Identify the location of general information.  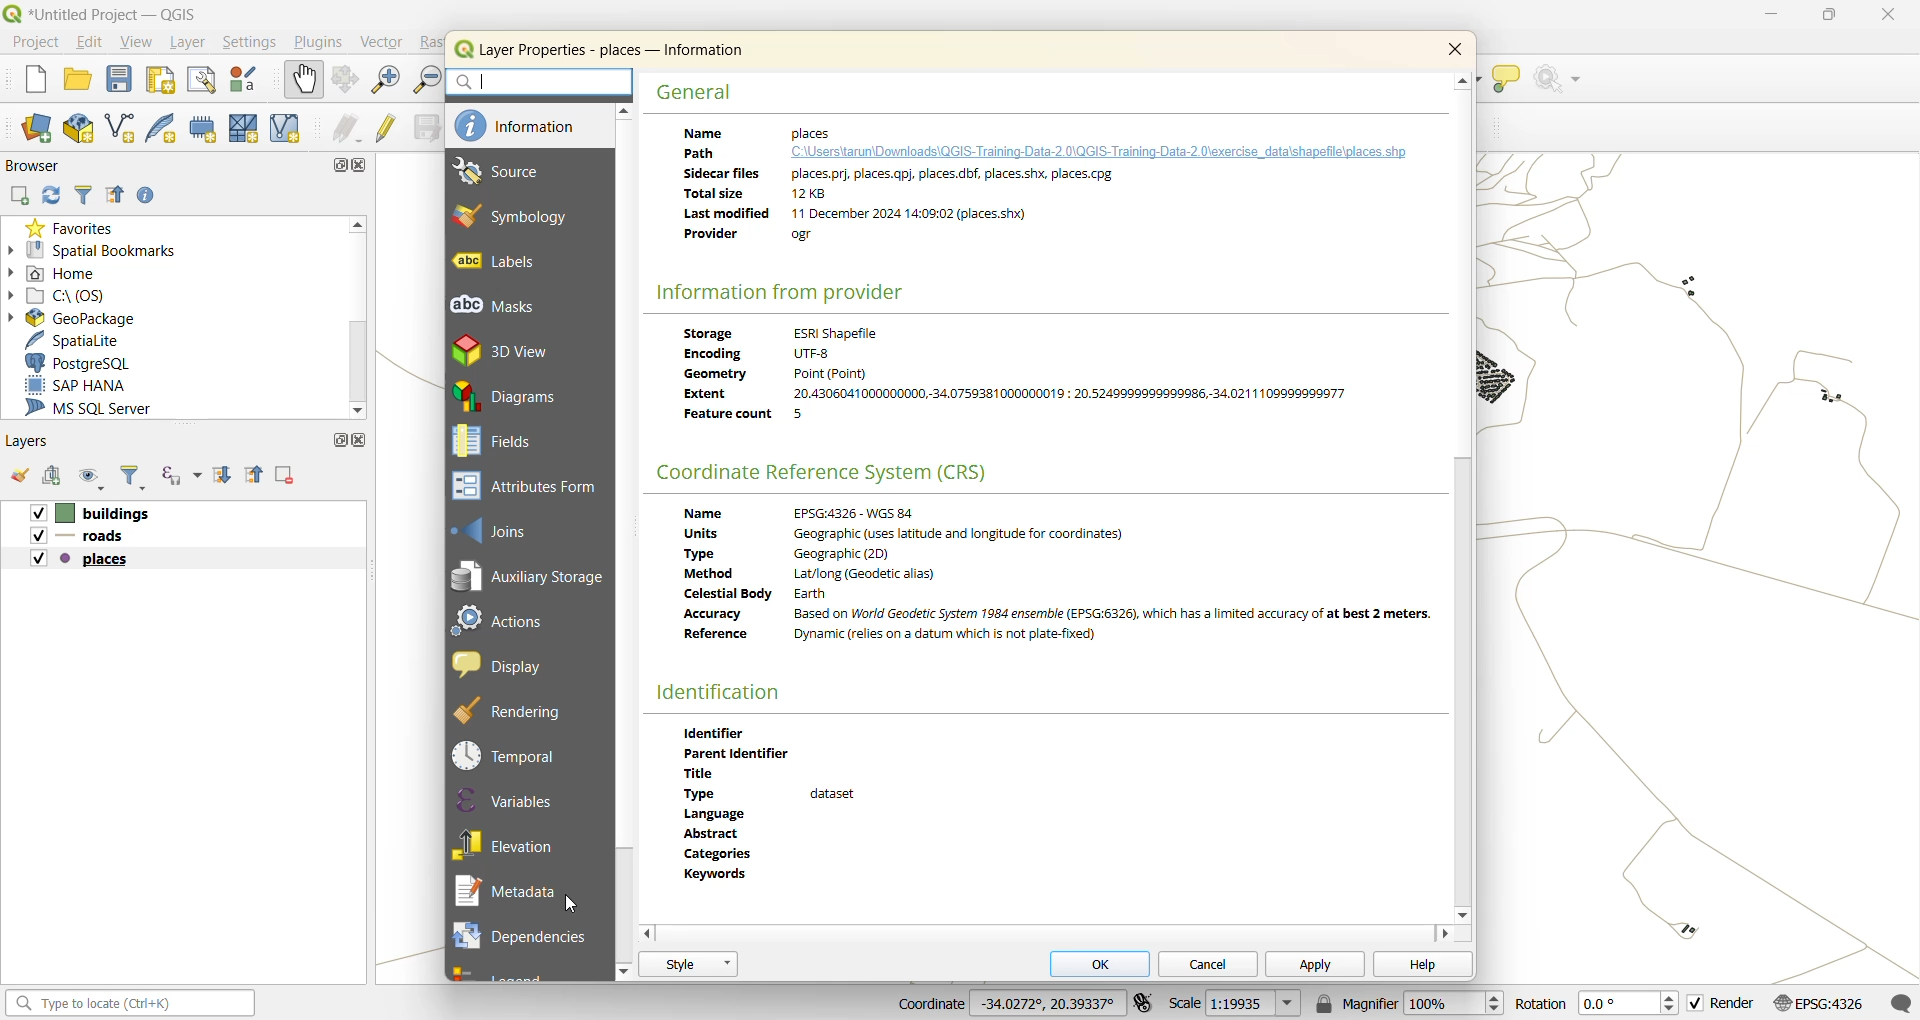
(1038, 193).